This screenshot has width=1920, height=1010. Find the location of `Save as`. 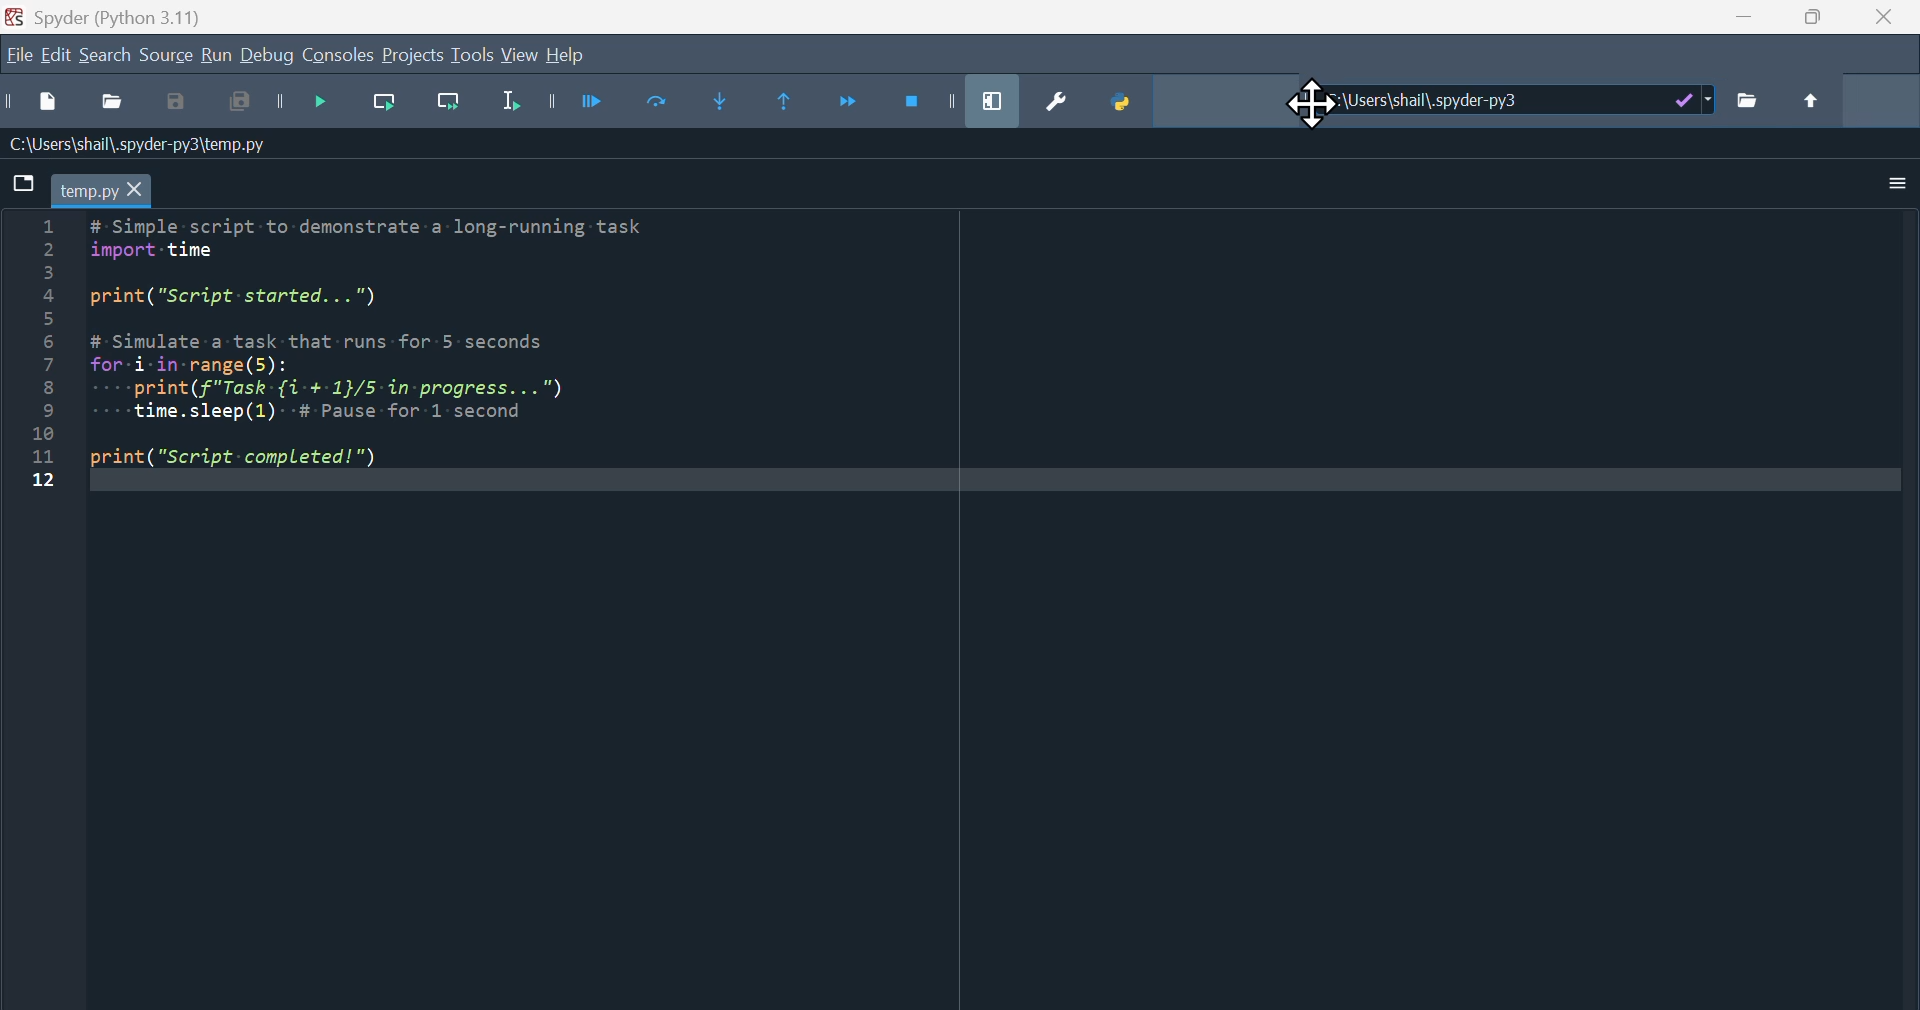

Save as is located at coordinates (182, 105).